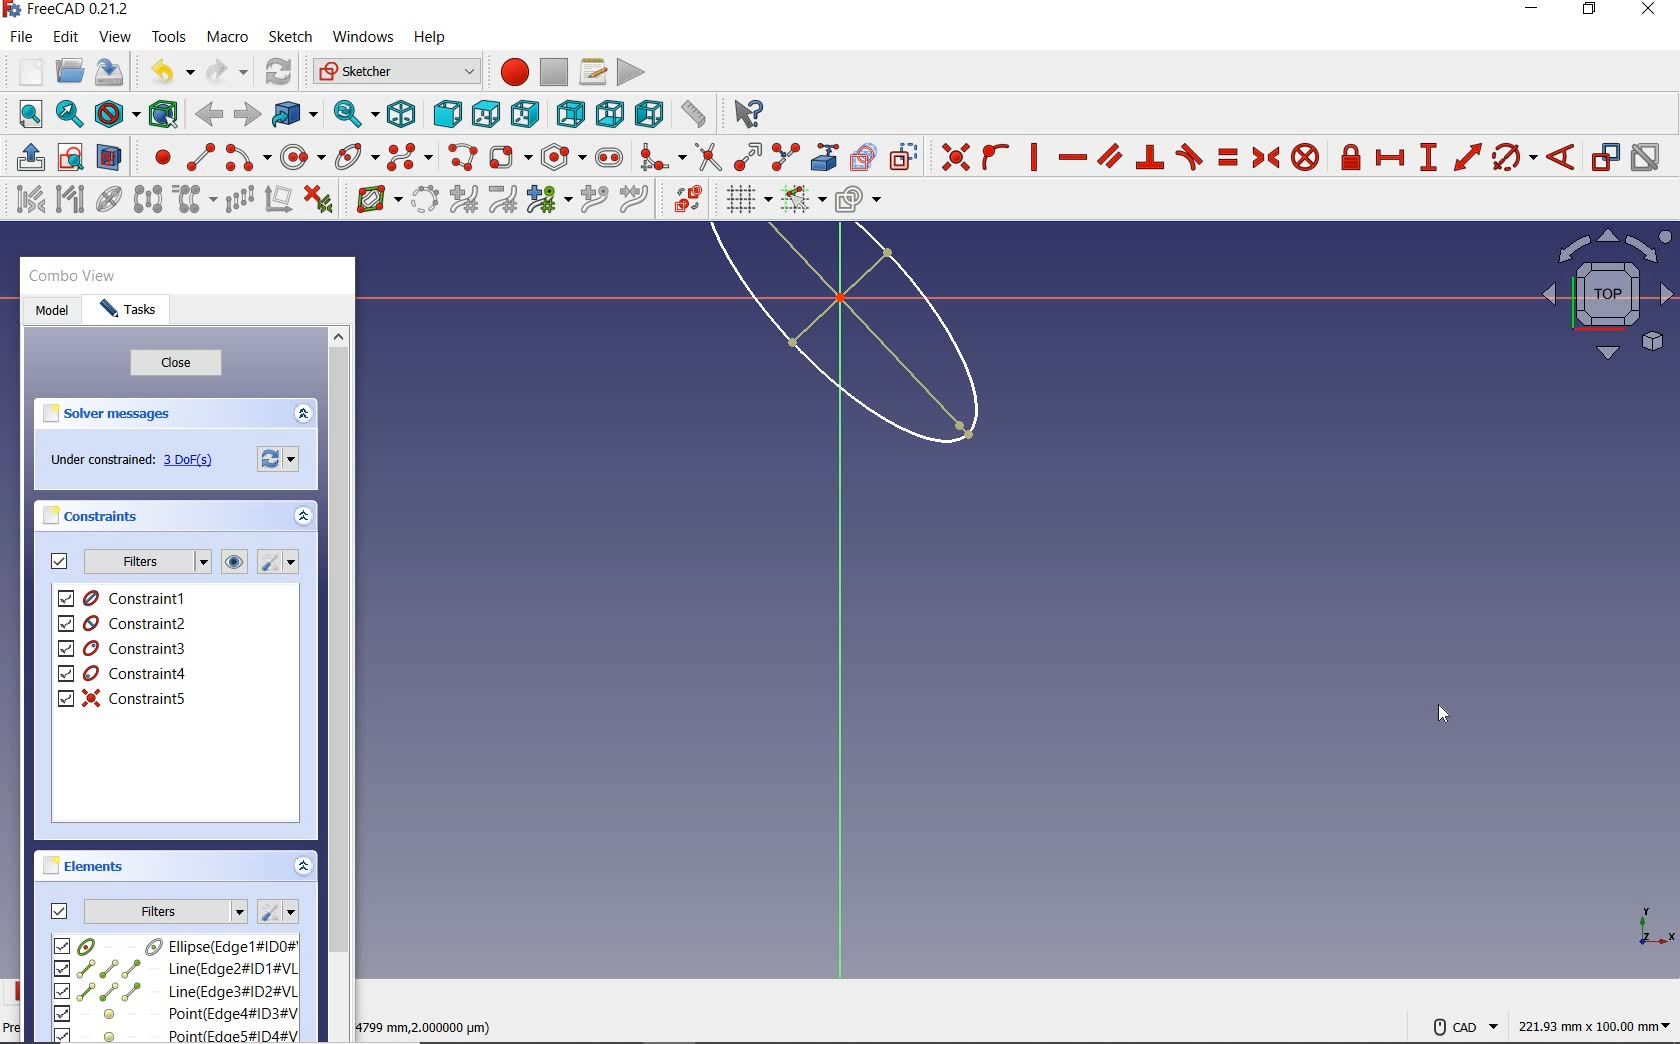 This screenshot has height=1044, width=1680. I want to click on remove axes alignment, so click(277, 201).